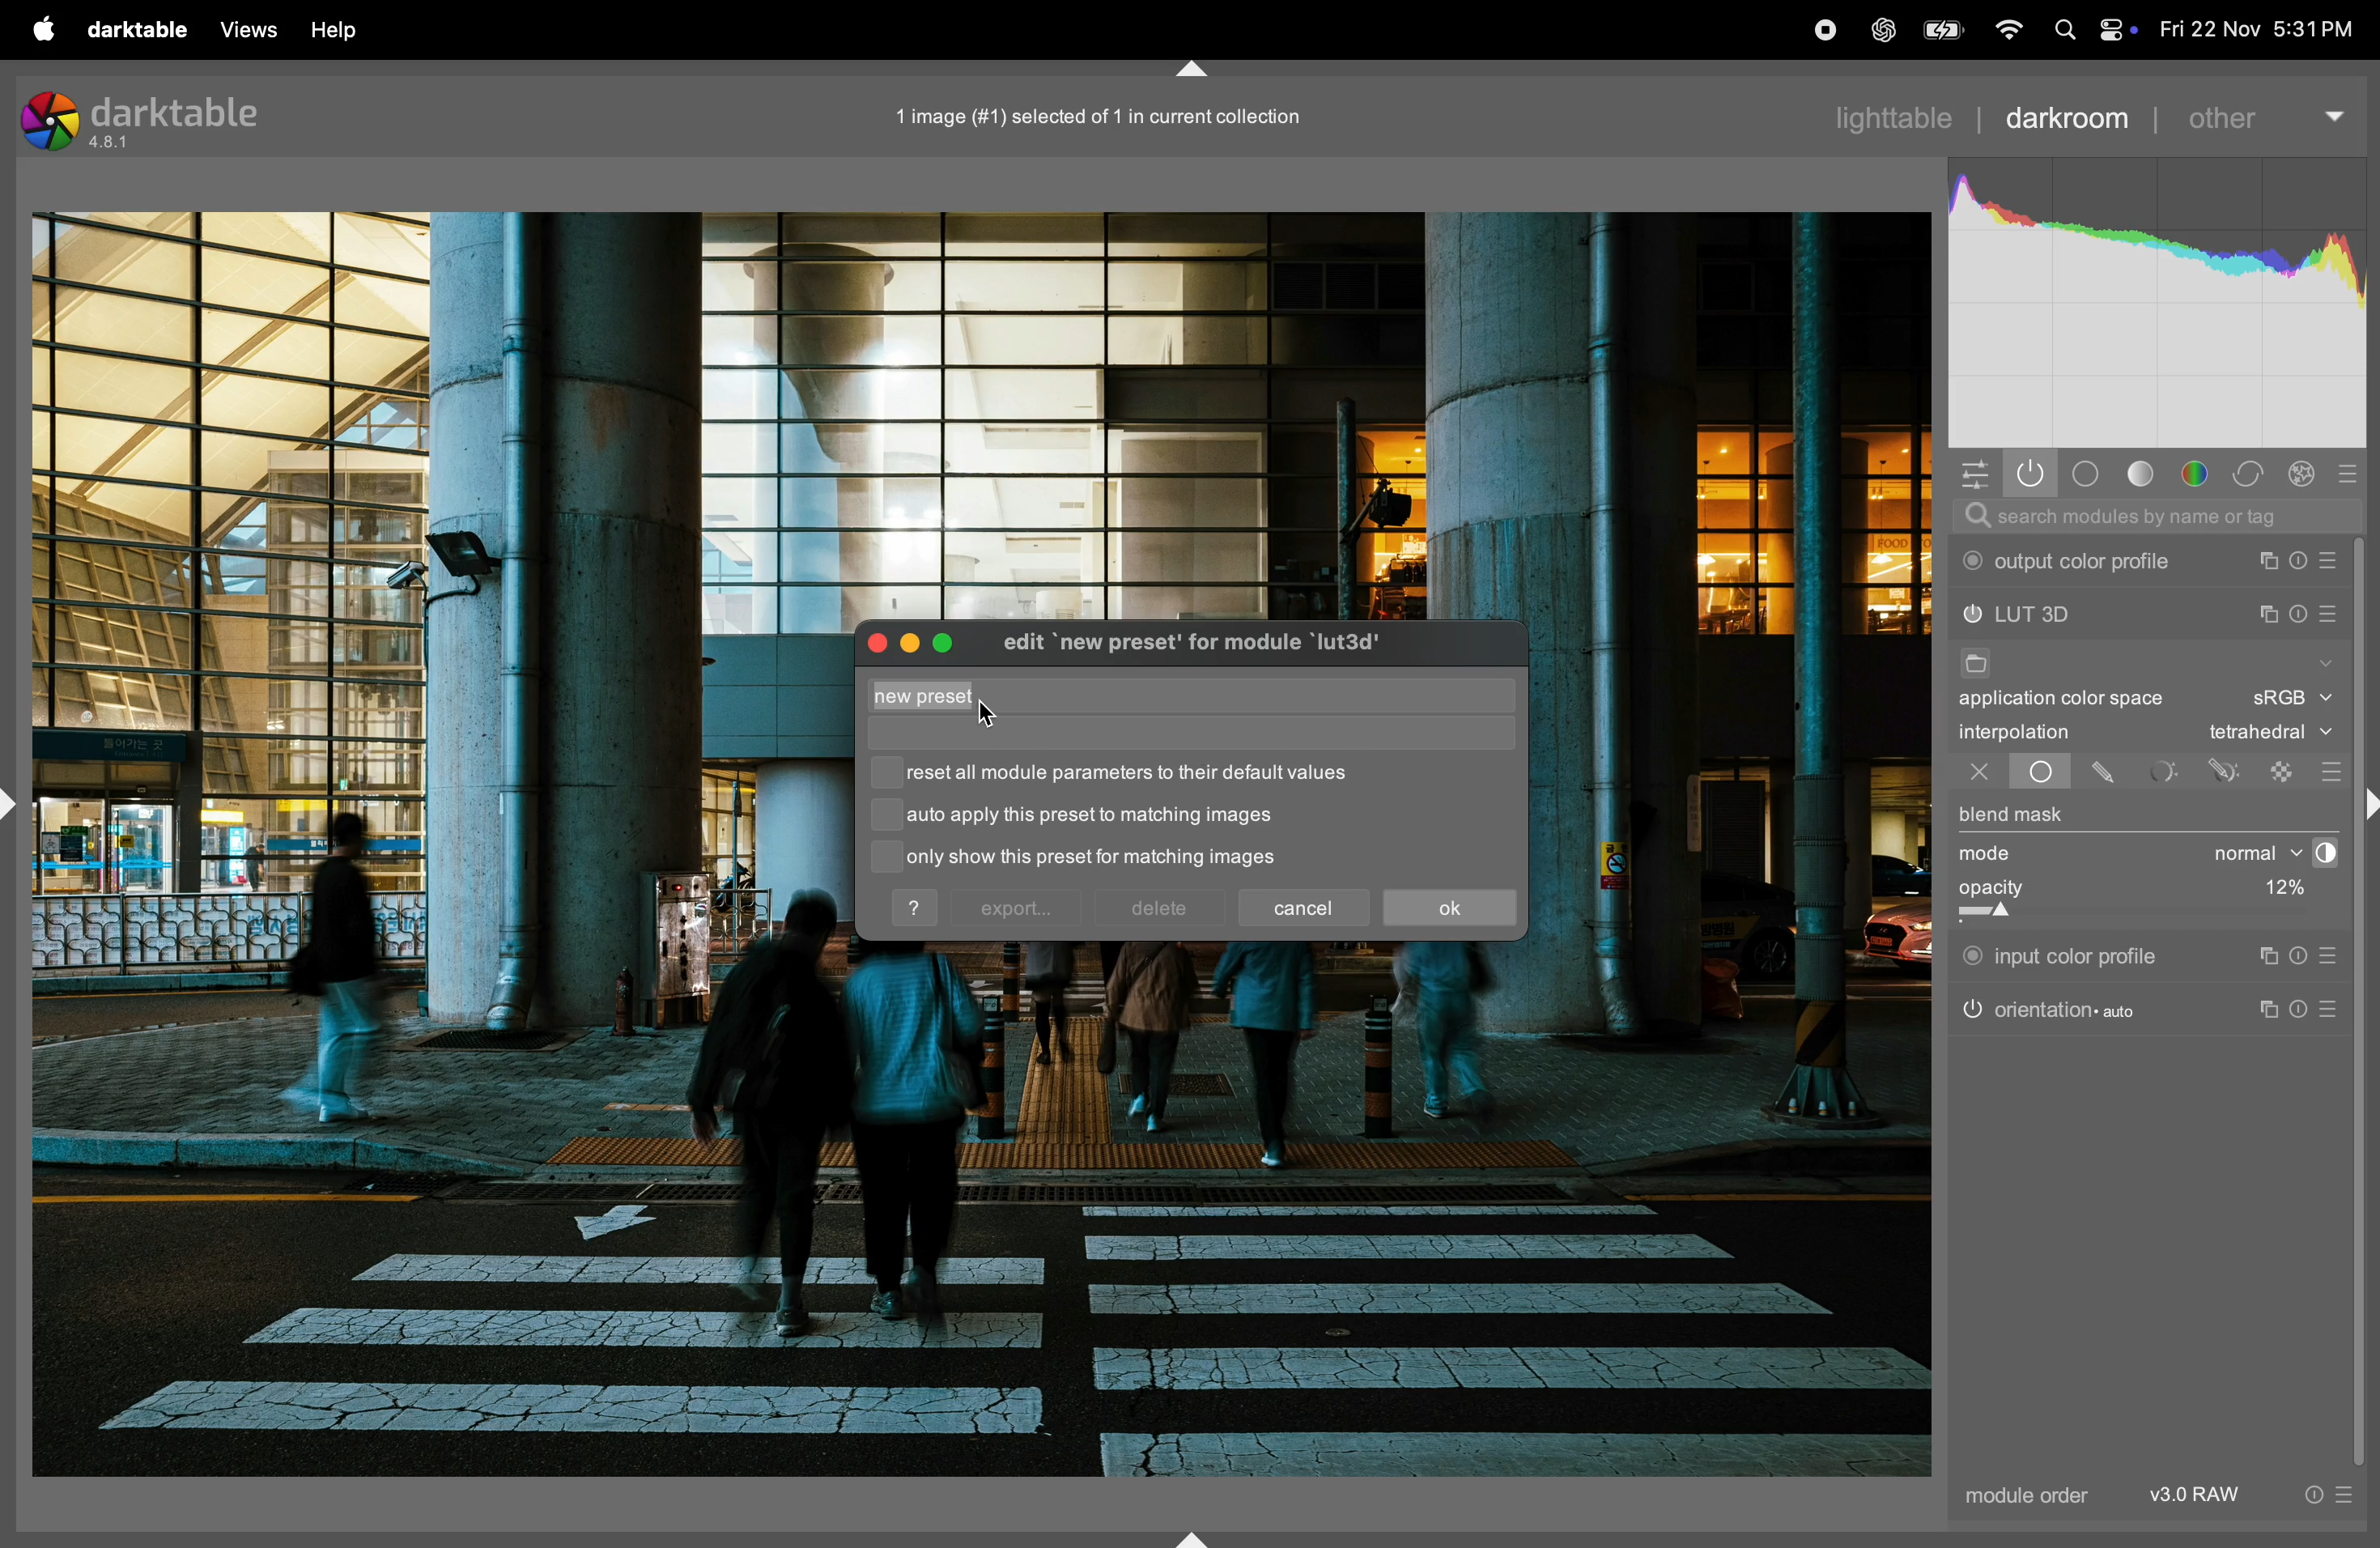  I want to click on ok, so click(1449, 909).